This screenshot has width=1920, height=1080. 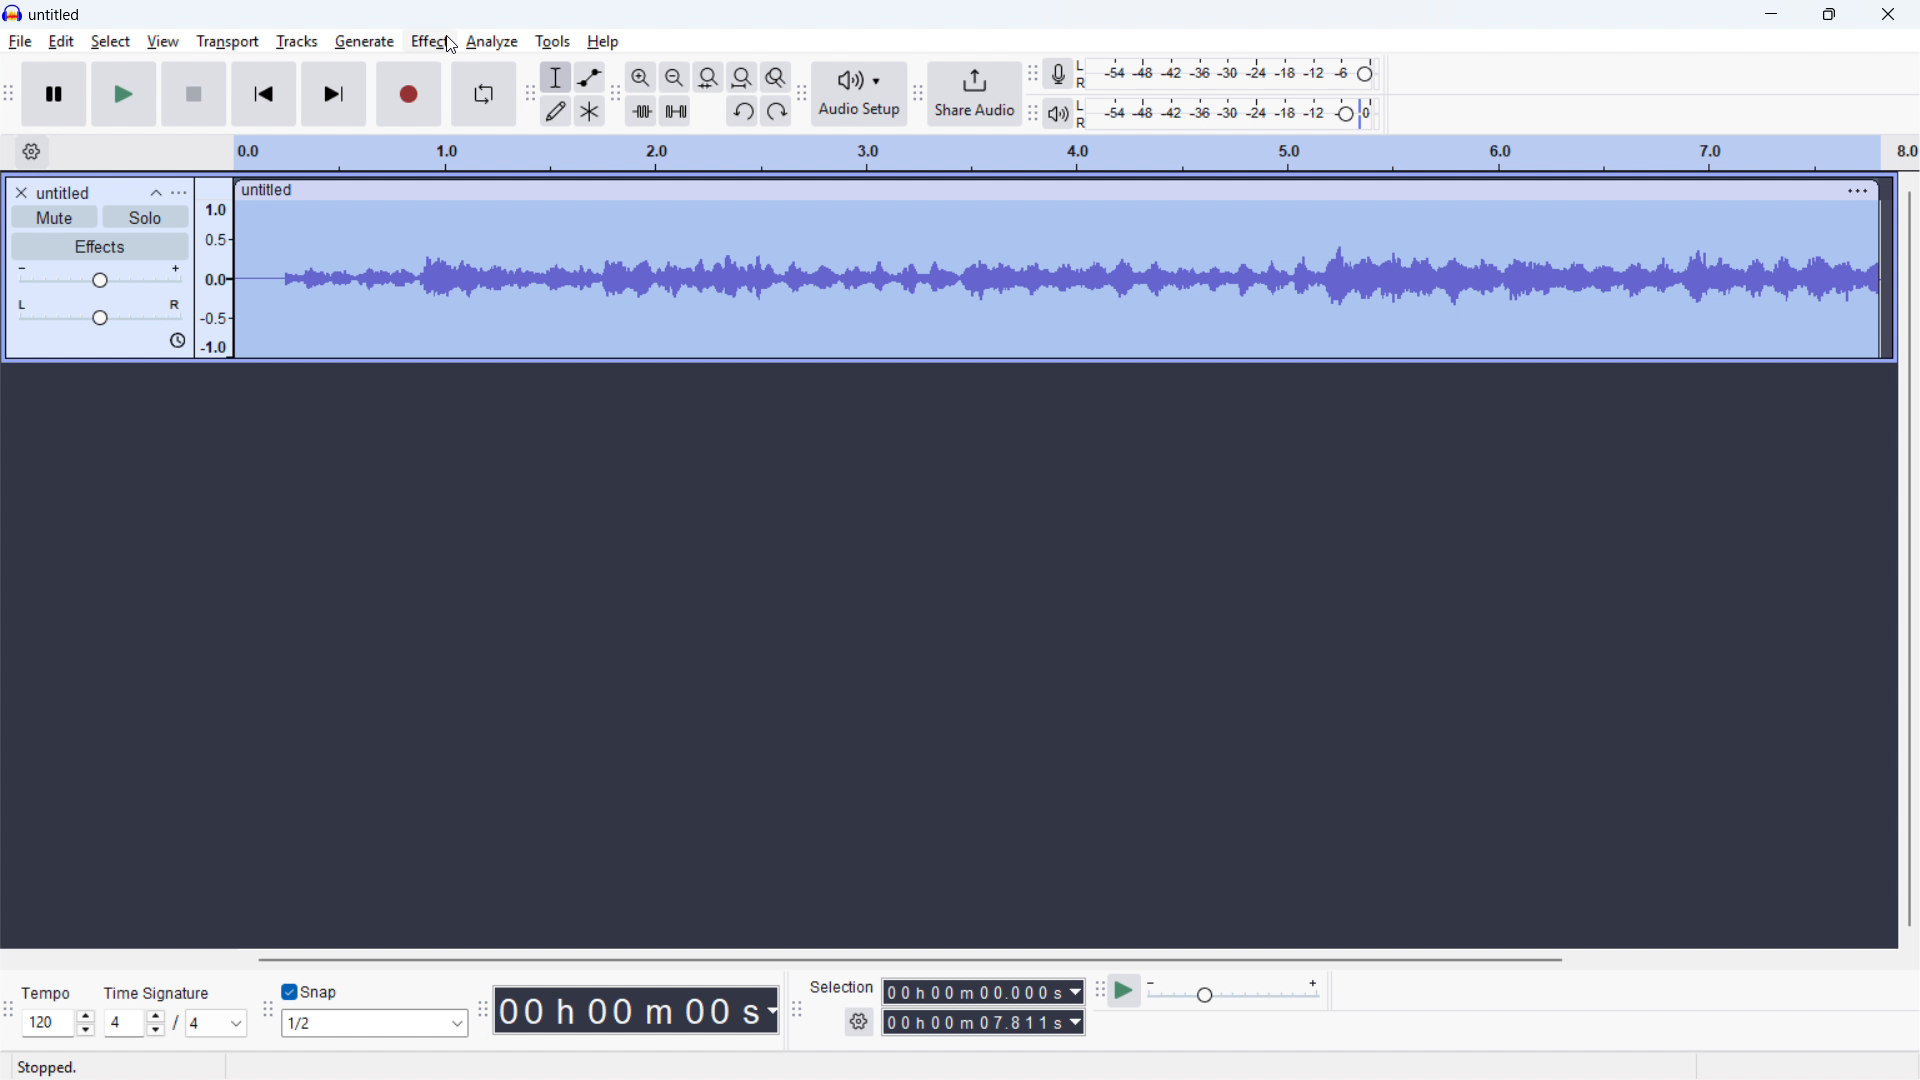 What do you see at coordinates (604, 41) in the screenshot?
I see `help` at bounding box center [604, 41].